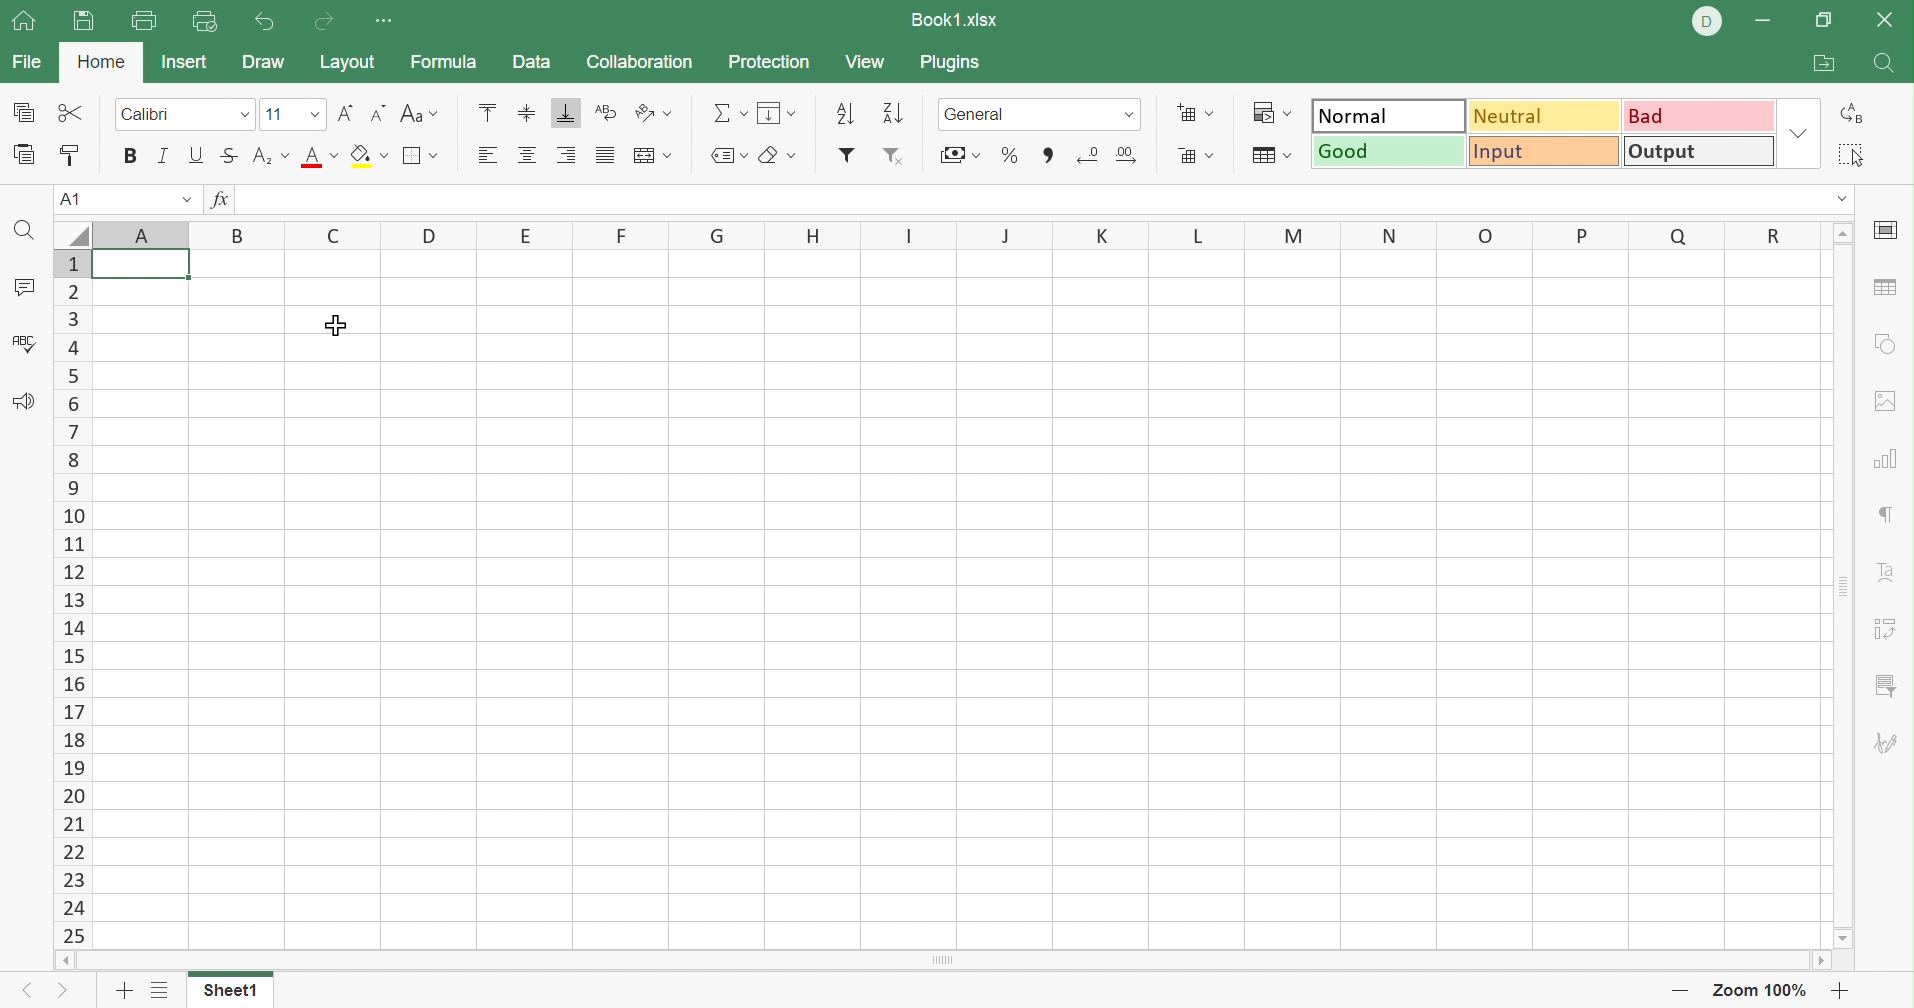 The image size is (1914, 1008). I want to click on Spell checking, so click(24, 346).